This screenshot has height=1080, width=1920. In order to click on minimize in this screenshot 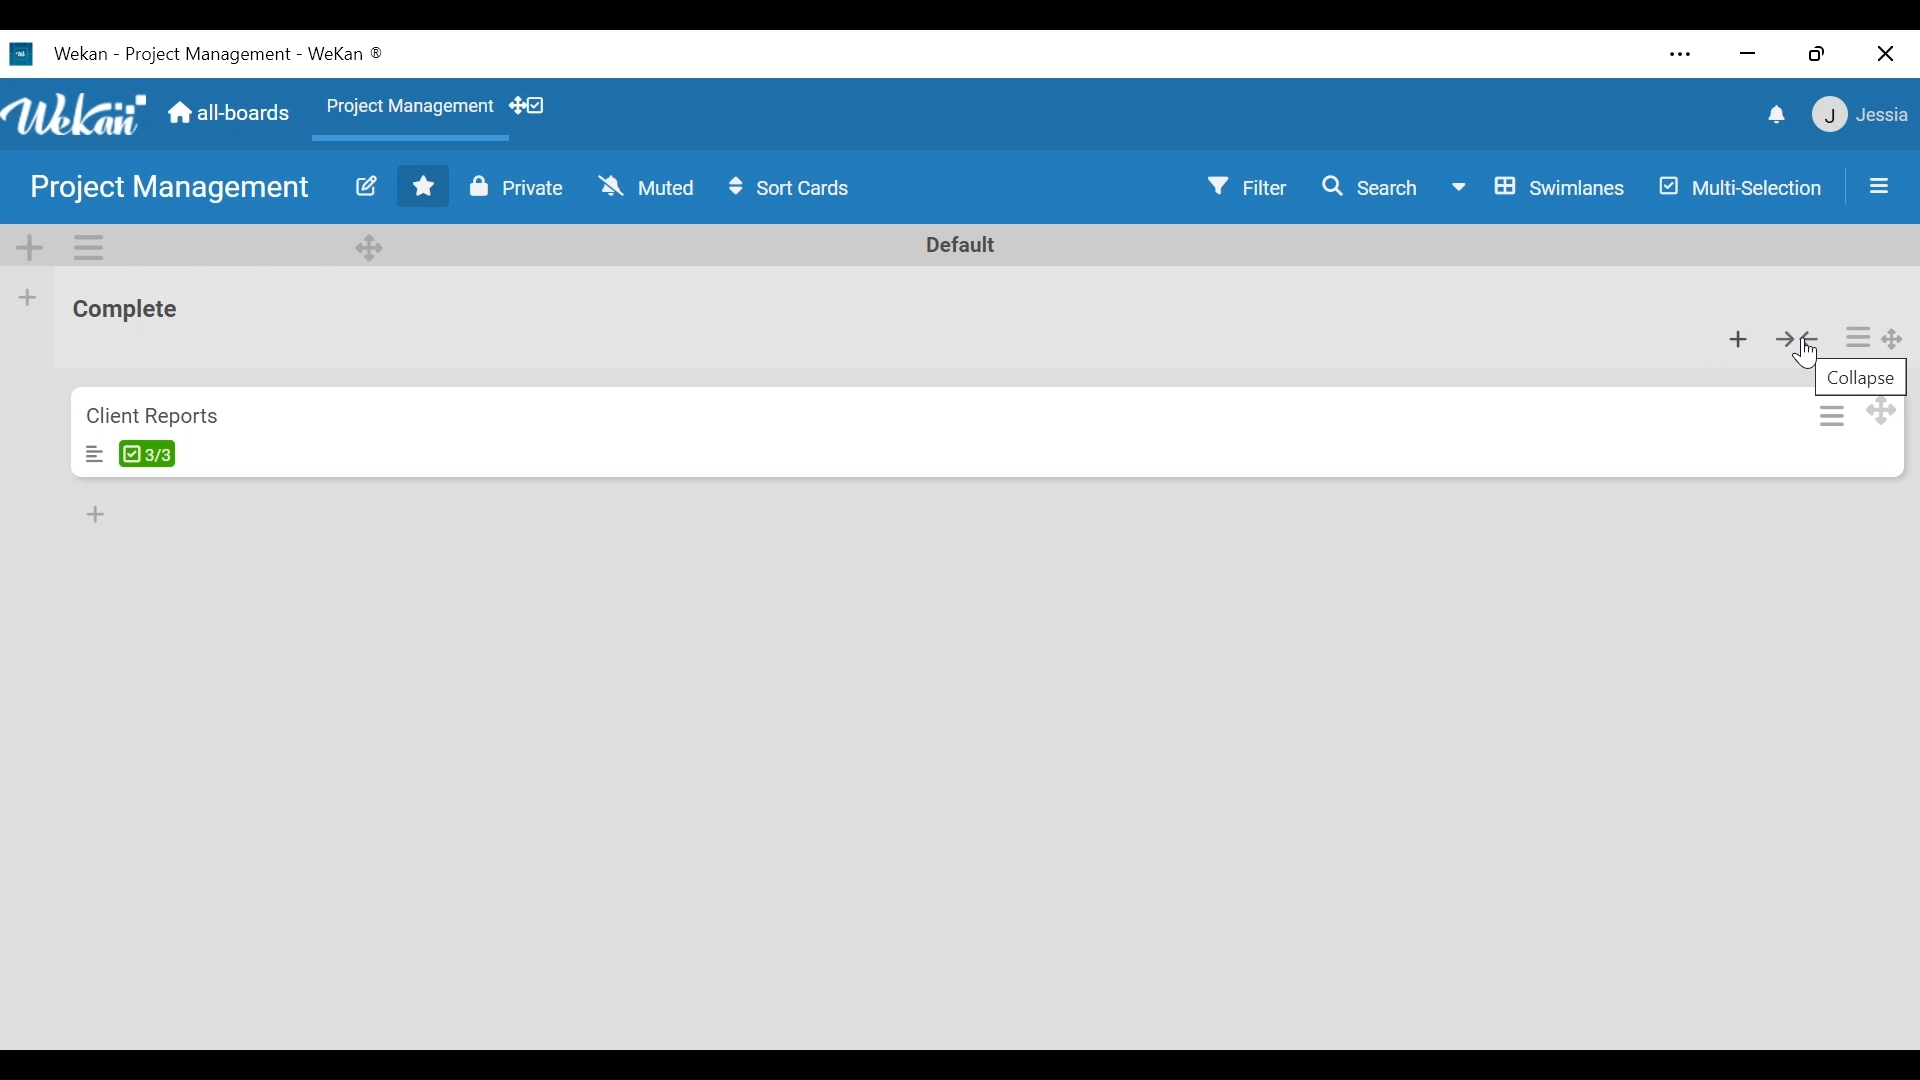, I will do `click(1750, 53)`.